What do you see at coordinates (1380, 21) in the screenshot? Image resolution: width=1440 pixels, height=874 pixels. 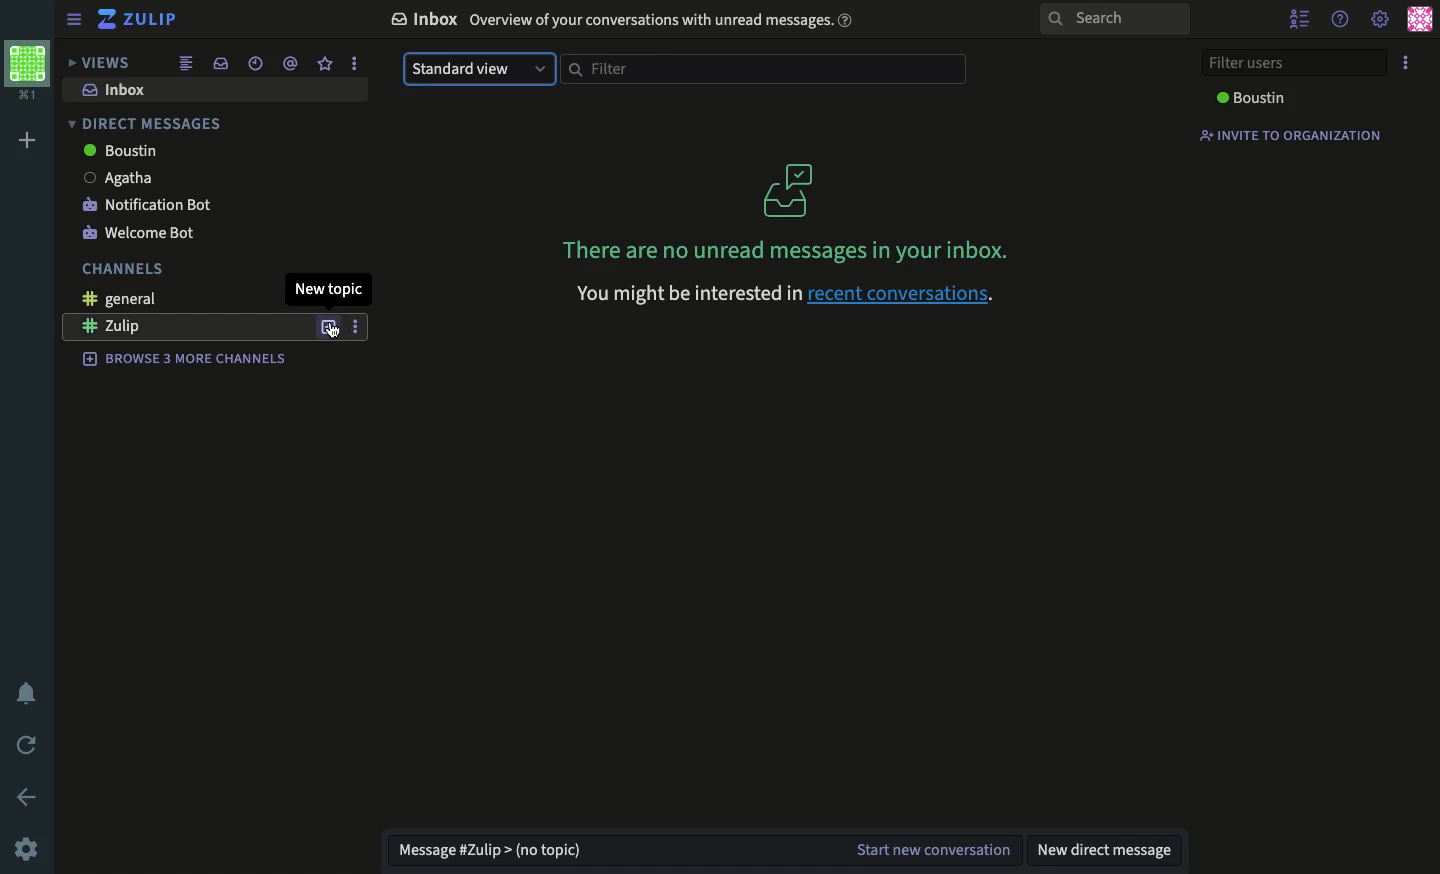 I see `settings ` at bounding box center [1380, 21].